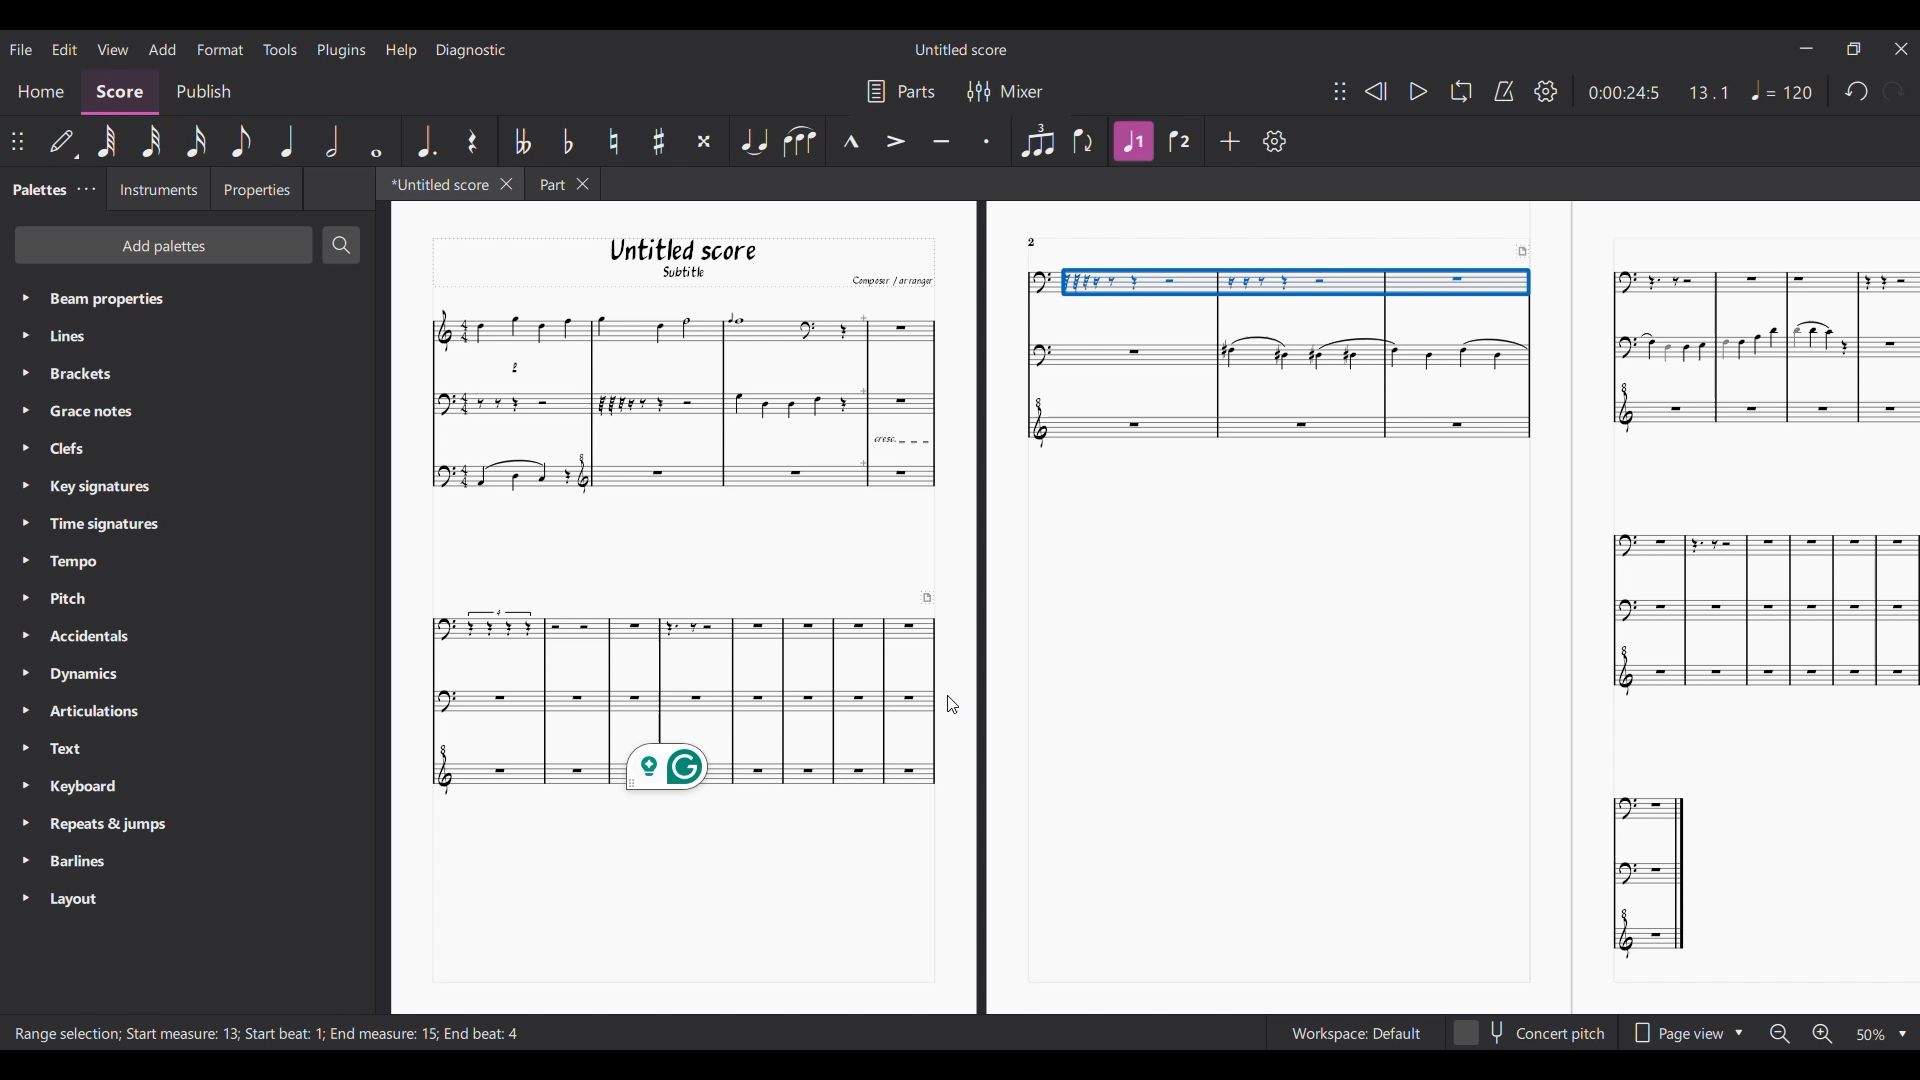 This screenshot has width=1920, height=1080. What do you see at coordinates (279, 49) in the screenshot?
I see `Tools menu` at bounding box center [279, 49].